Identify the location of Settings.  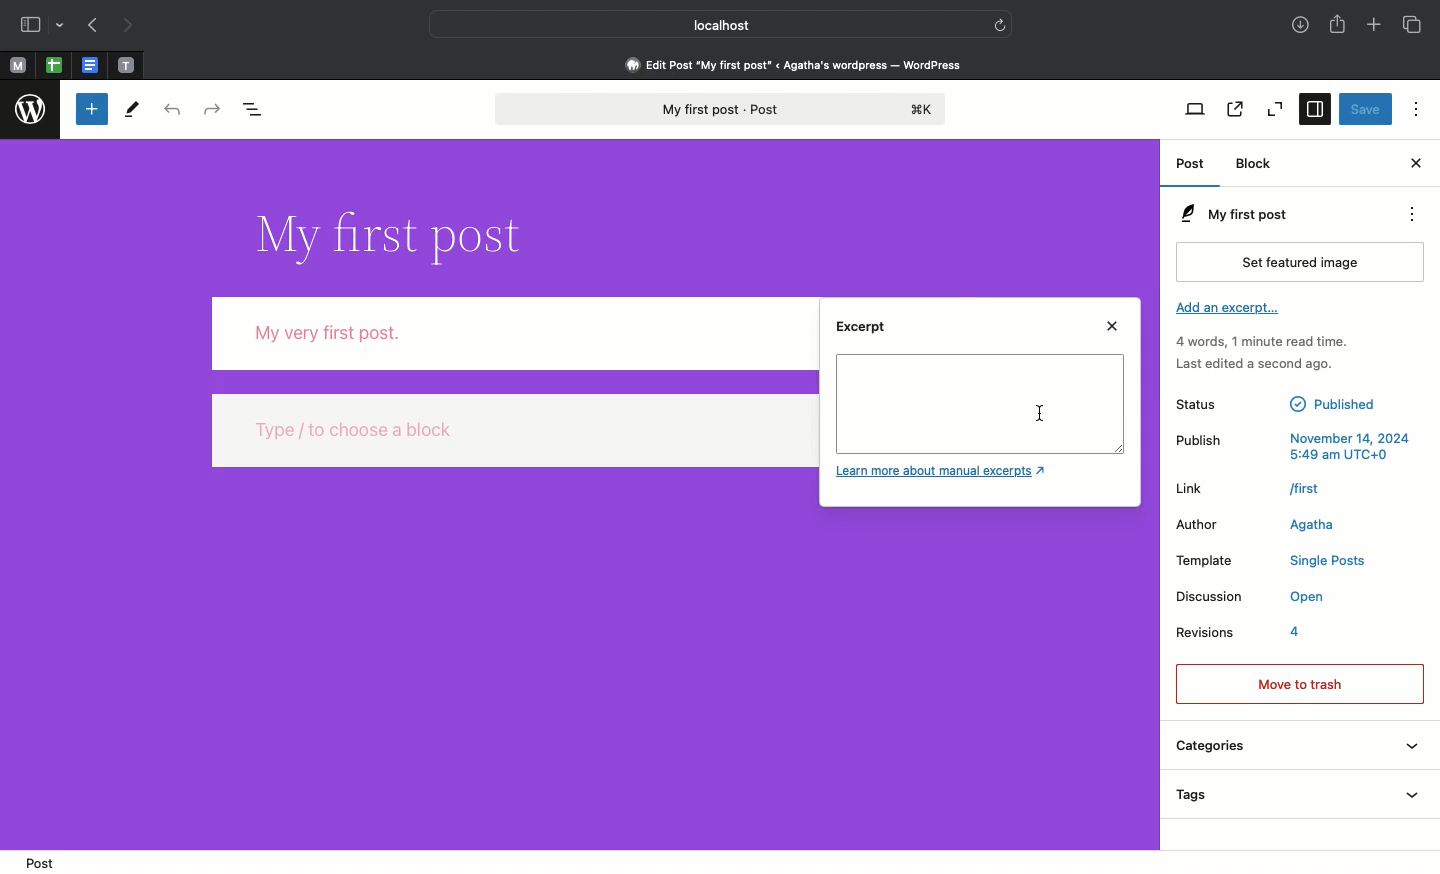
(1317, 110).